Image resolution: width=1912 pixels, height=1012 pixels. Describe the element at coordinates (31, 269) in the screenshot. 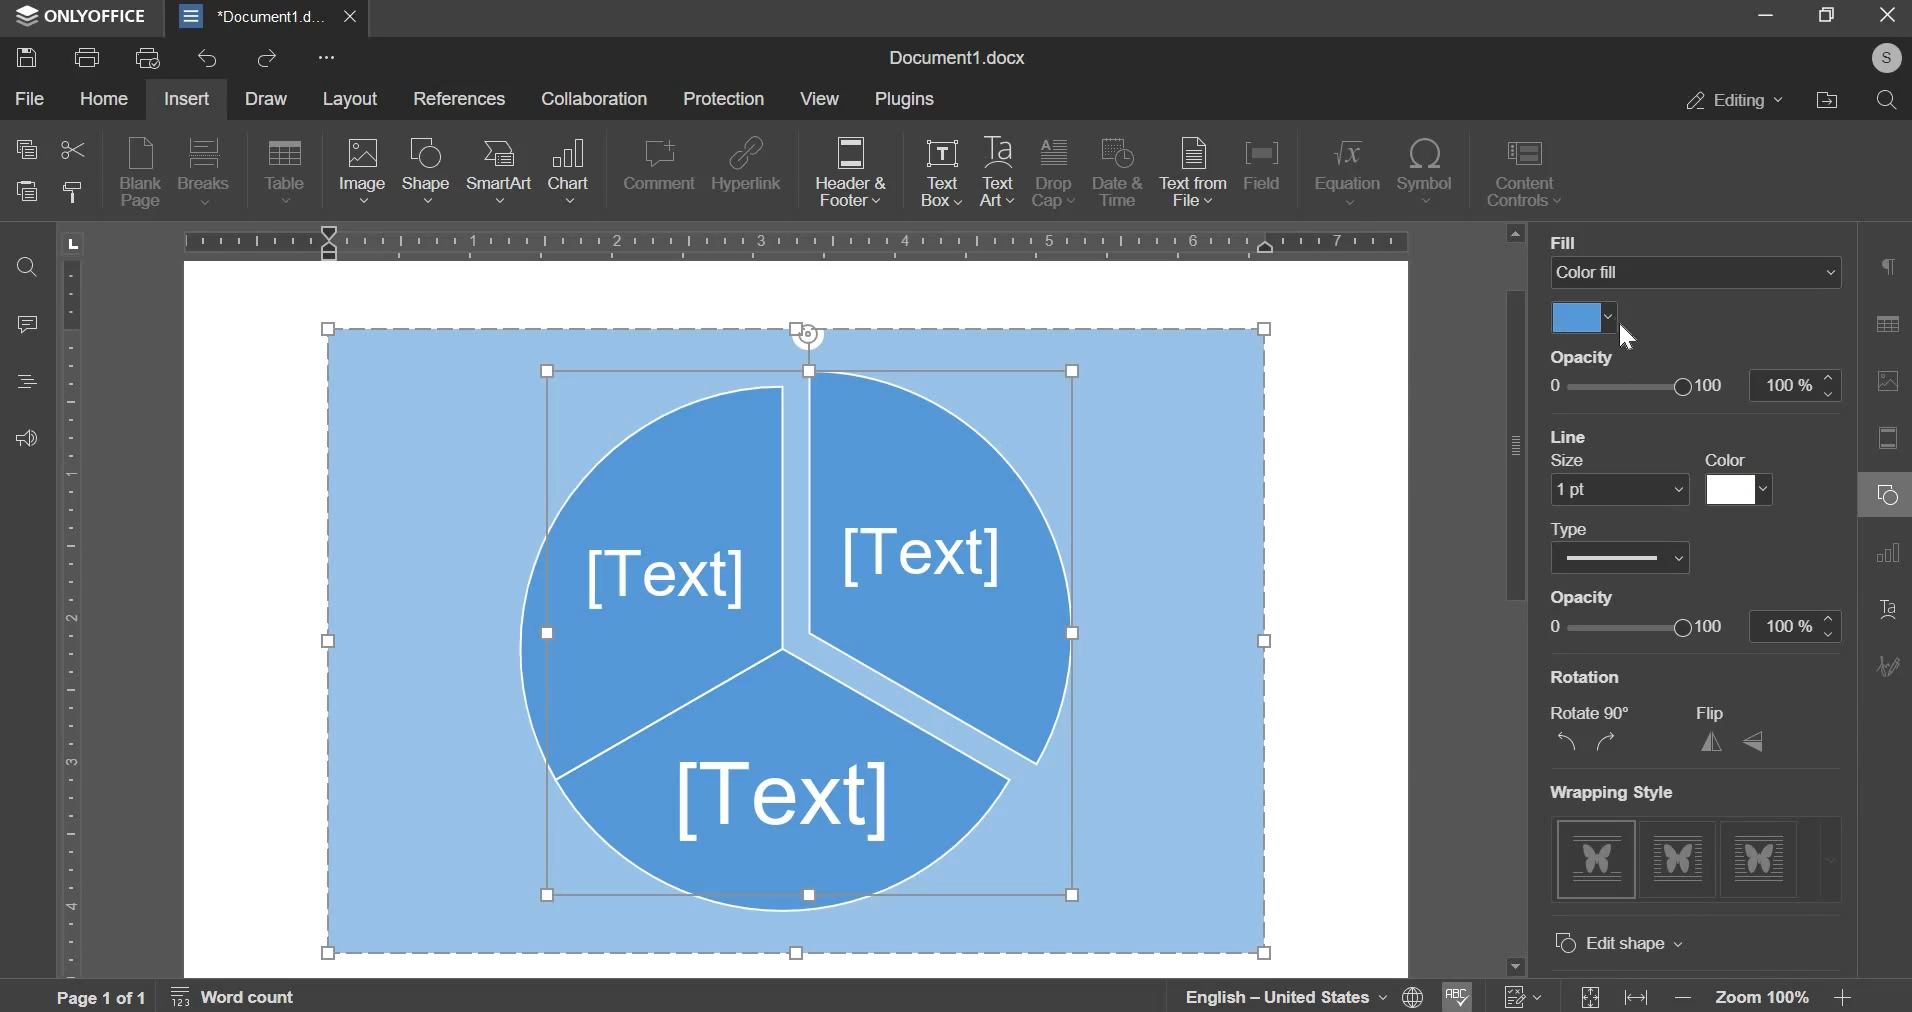

I see `Search and replace tool` at that location.